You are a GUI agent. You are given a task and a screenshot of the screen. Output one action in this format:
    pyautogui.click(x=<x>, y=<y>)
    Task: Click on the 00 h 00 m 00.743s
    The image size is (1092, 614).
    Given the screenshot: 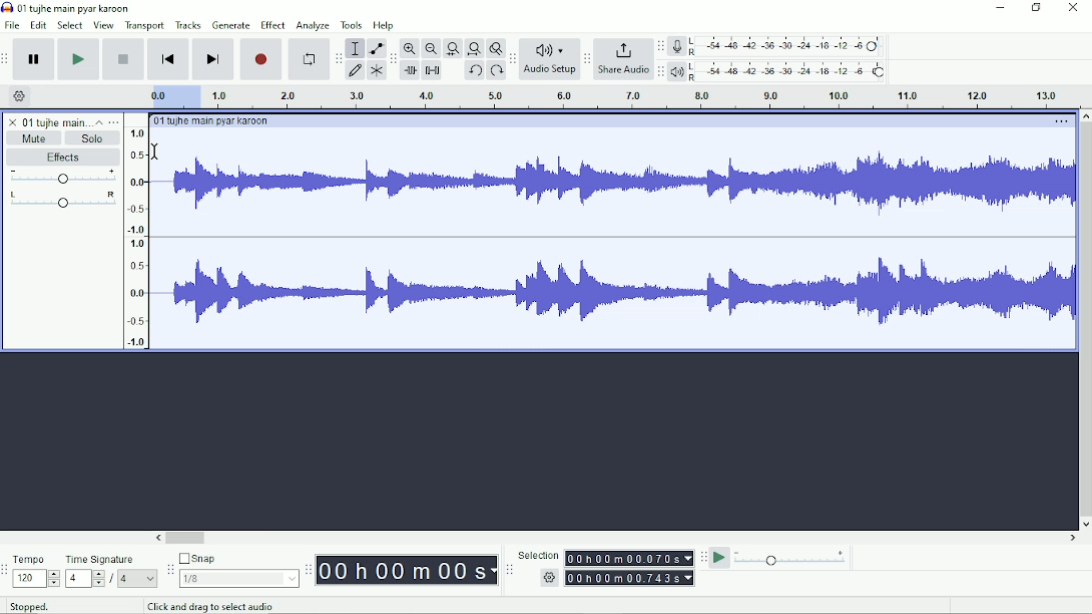 What is the action you would take?
    pyautogui.click(x=632, y=577)
    